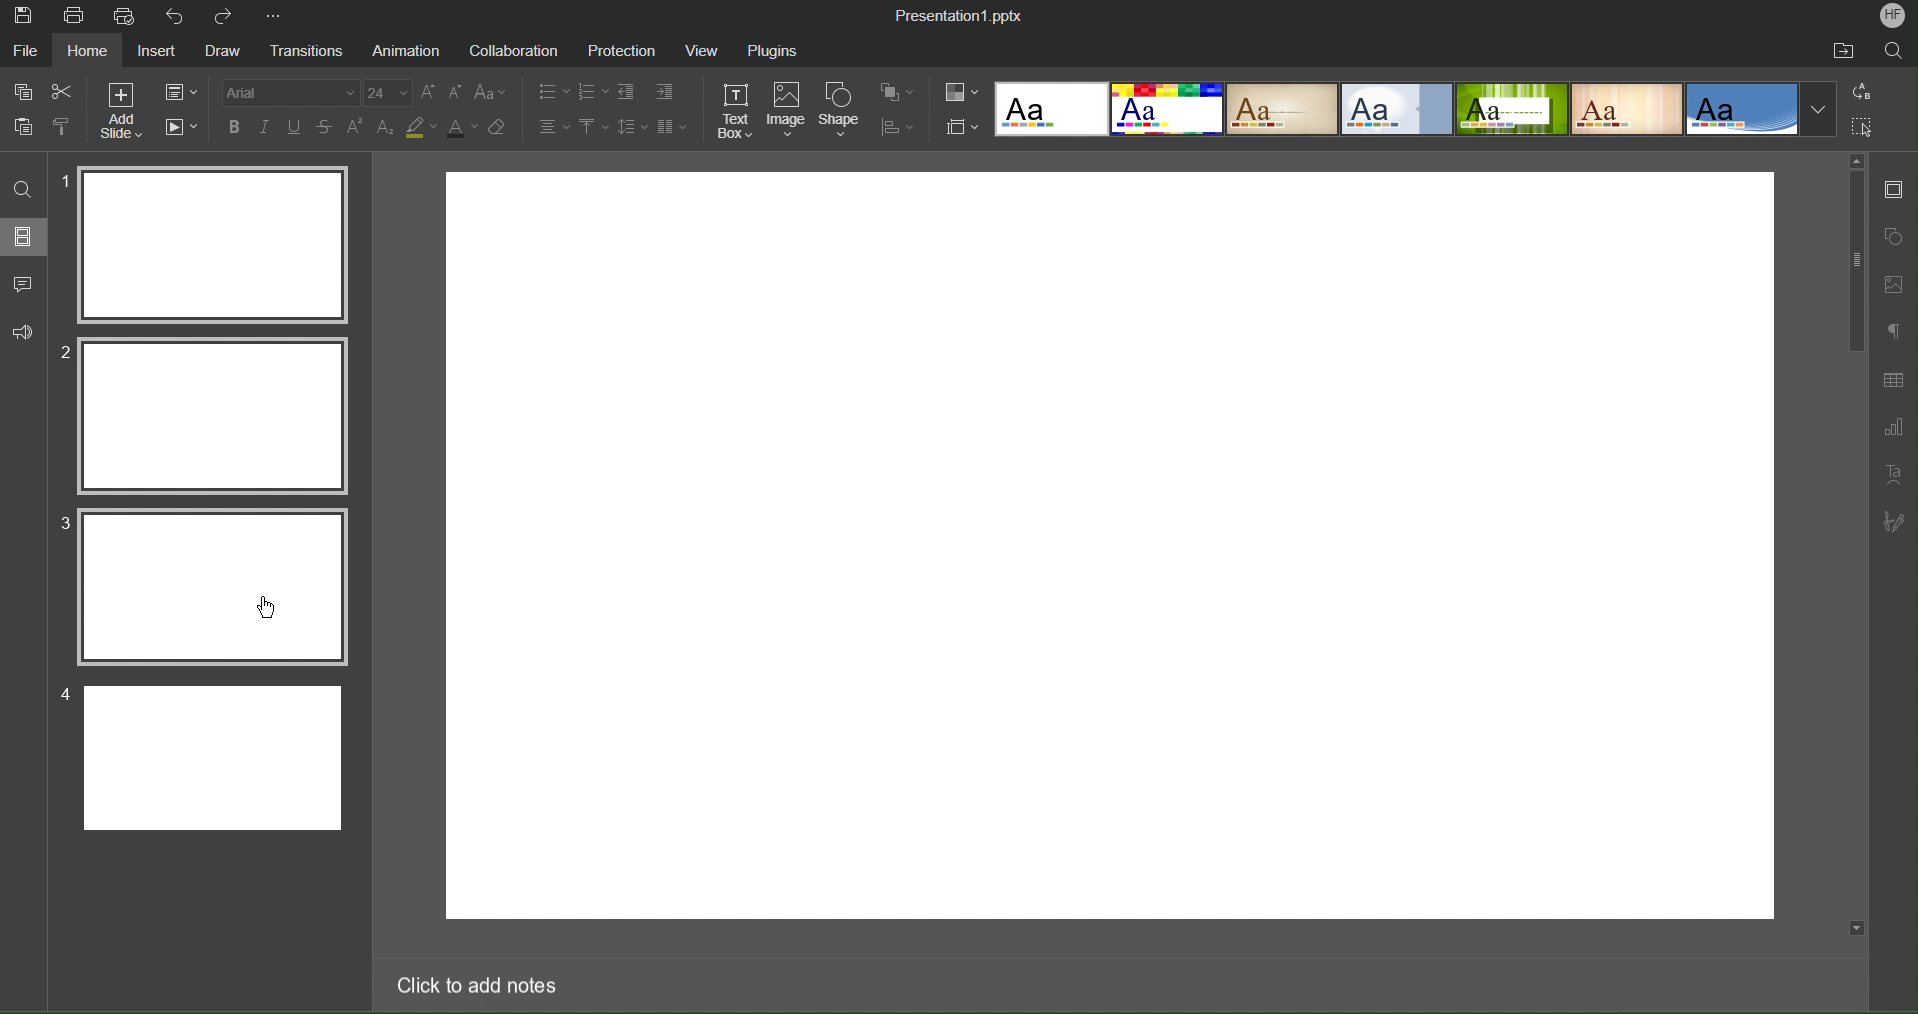 This screenshot has width=1918, height=1014. I want to click on Slides, so click(26, 236).